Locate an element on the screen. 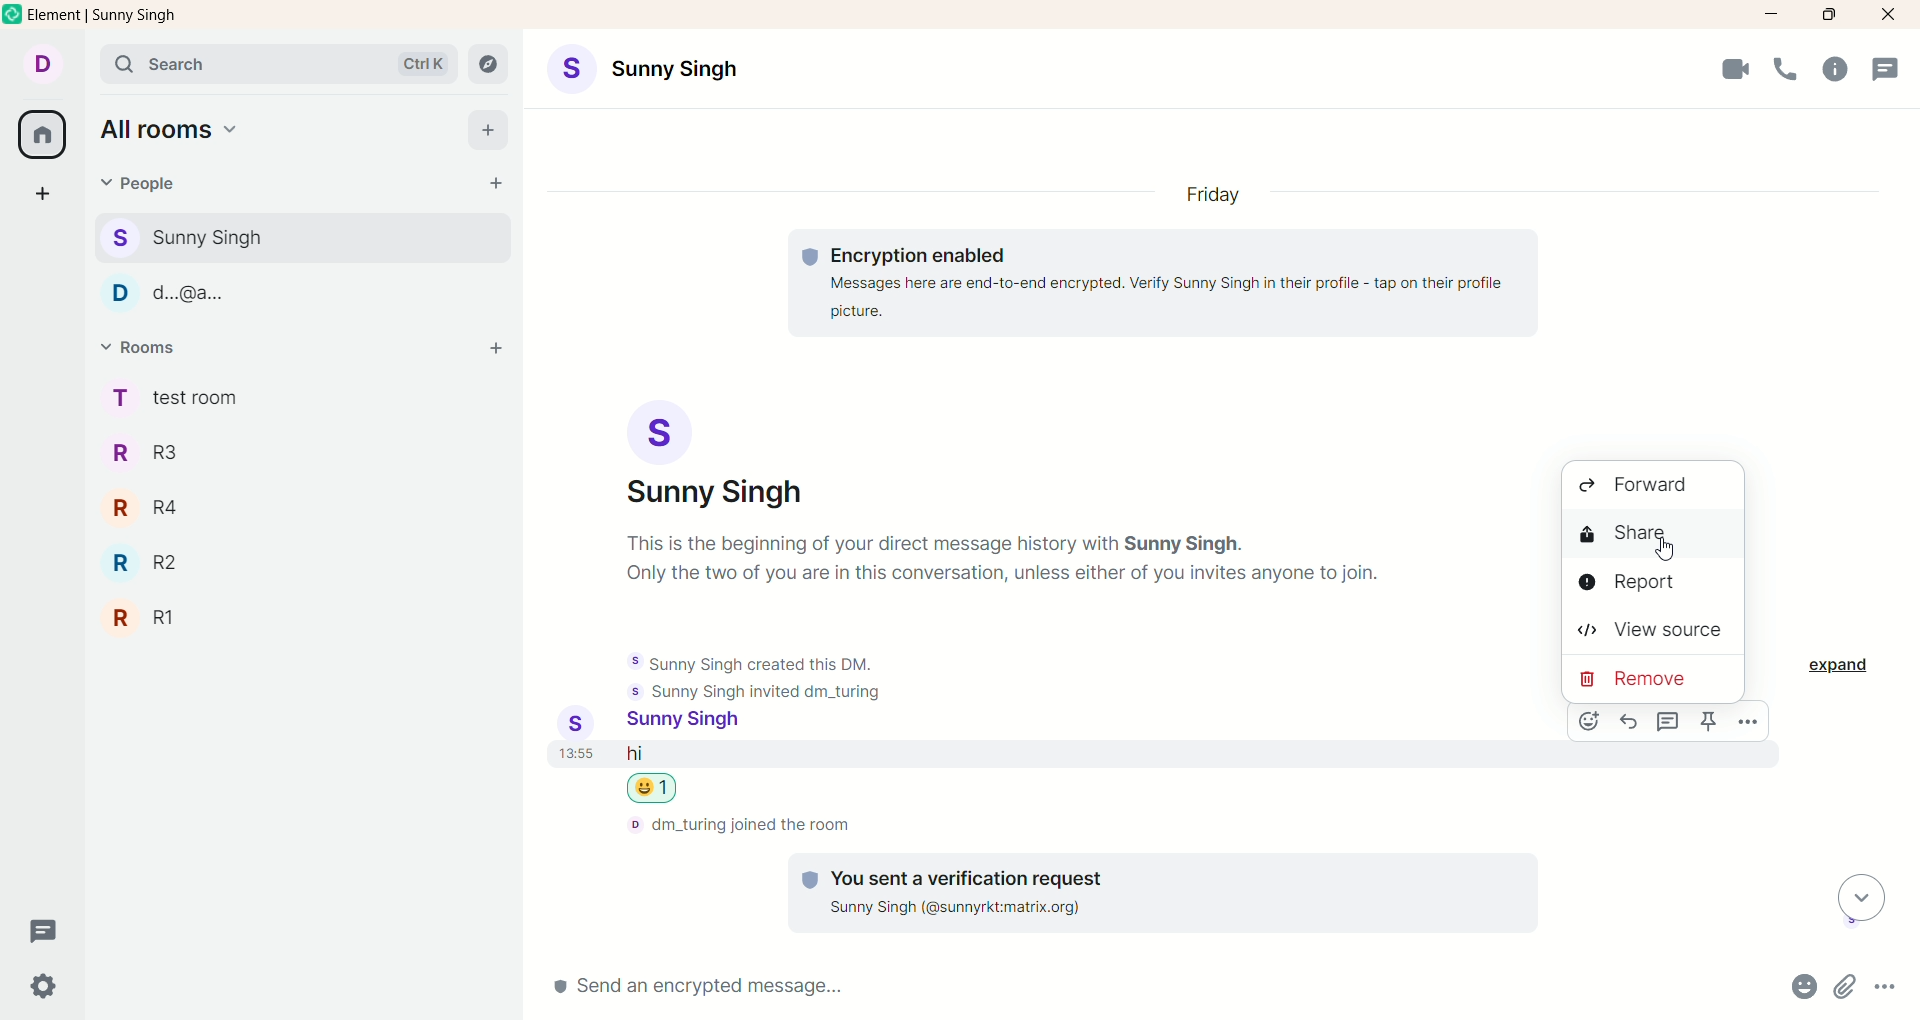  R1 is located at coordinates (164, 619).